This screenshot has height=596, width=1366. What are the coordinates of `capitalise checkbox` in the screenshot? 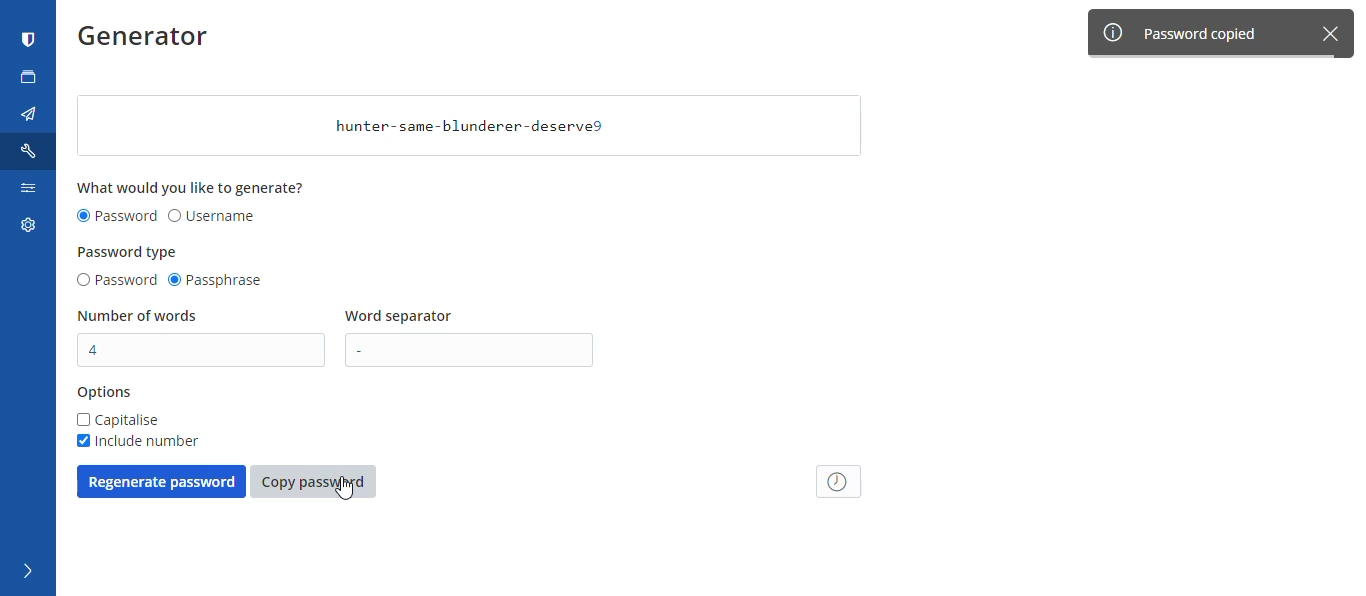 It's located at (119, 420).